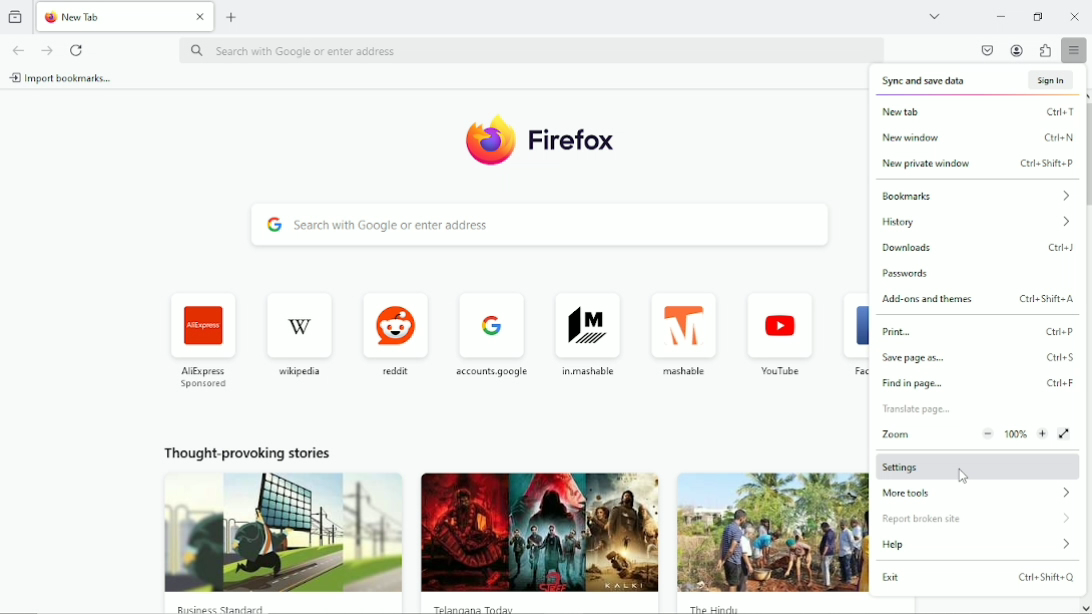 This screenshot has height=614, width=1092. What do you see at coordinates (980, 547) in the screenshot?
I see `Help` at bounding box center [980, 547].